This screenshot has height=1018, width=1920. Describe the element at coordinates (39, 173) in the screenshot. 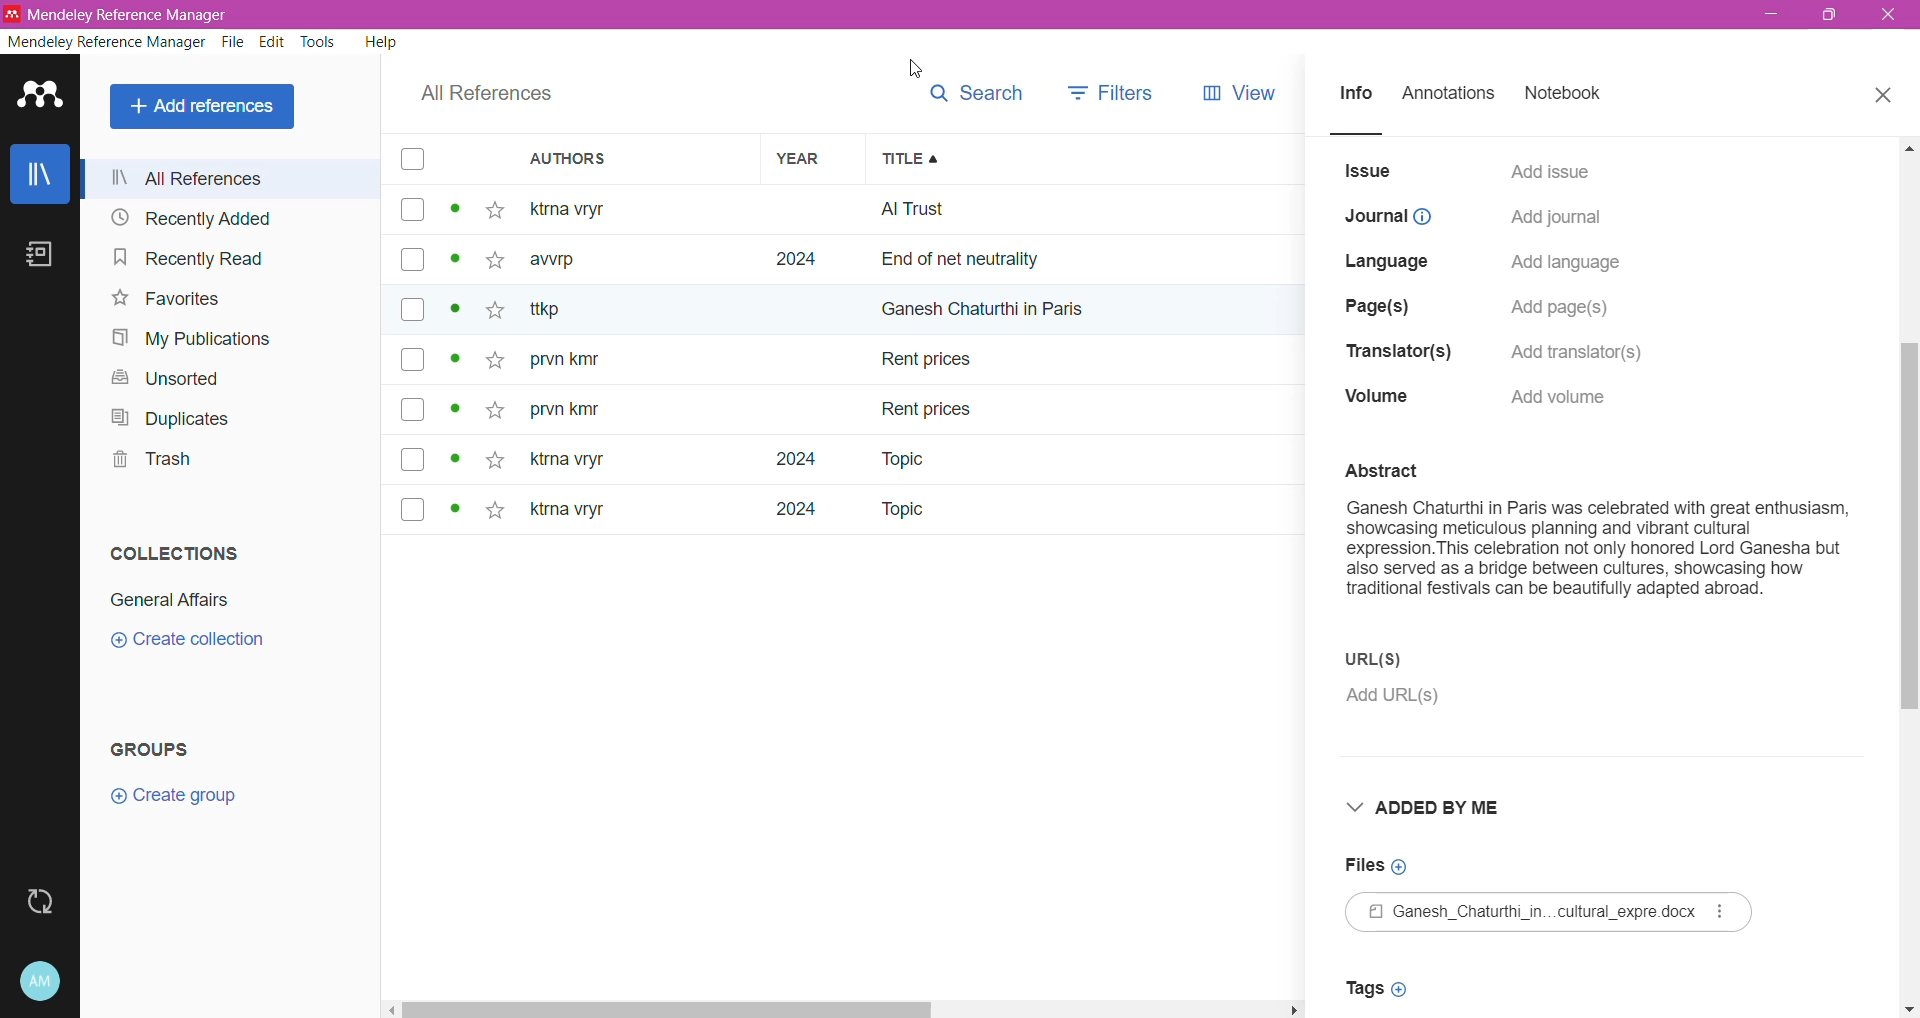

I see `Library` at that location.